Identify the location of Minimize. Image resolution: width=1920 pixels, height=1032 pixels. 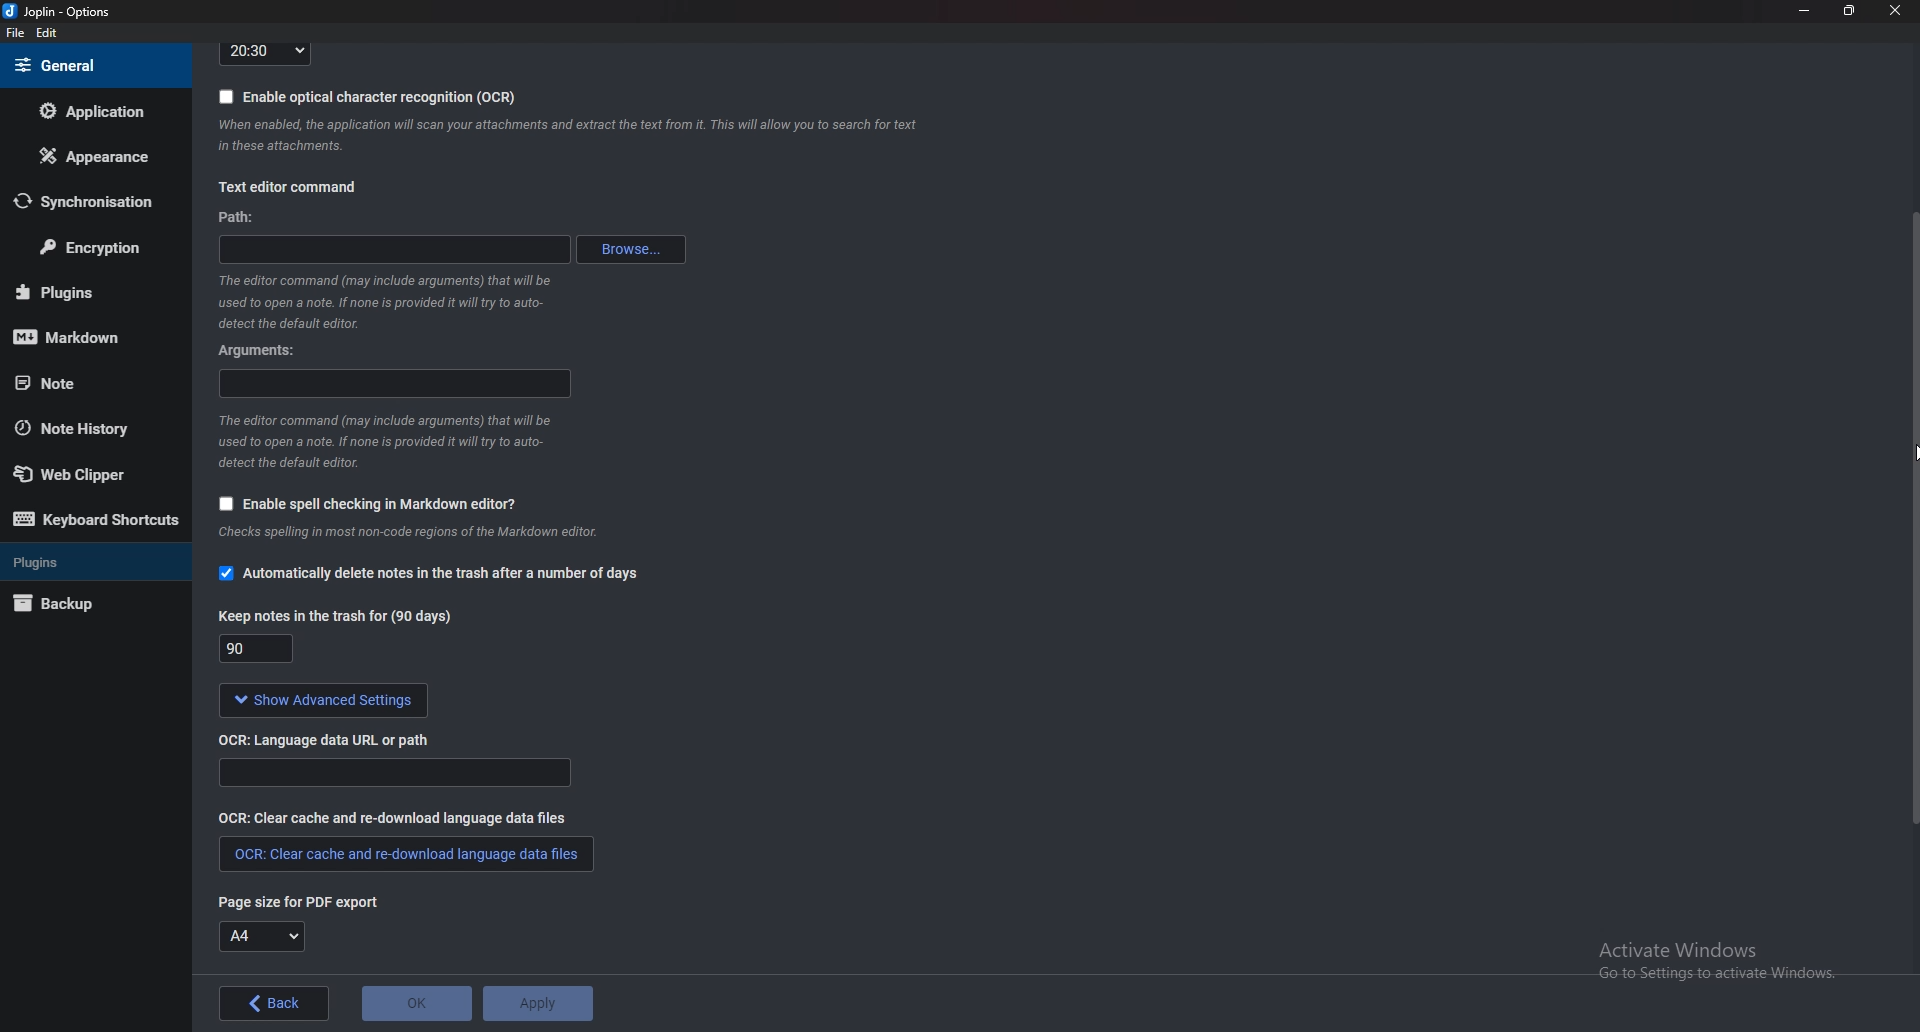
(1807, 10).